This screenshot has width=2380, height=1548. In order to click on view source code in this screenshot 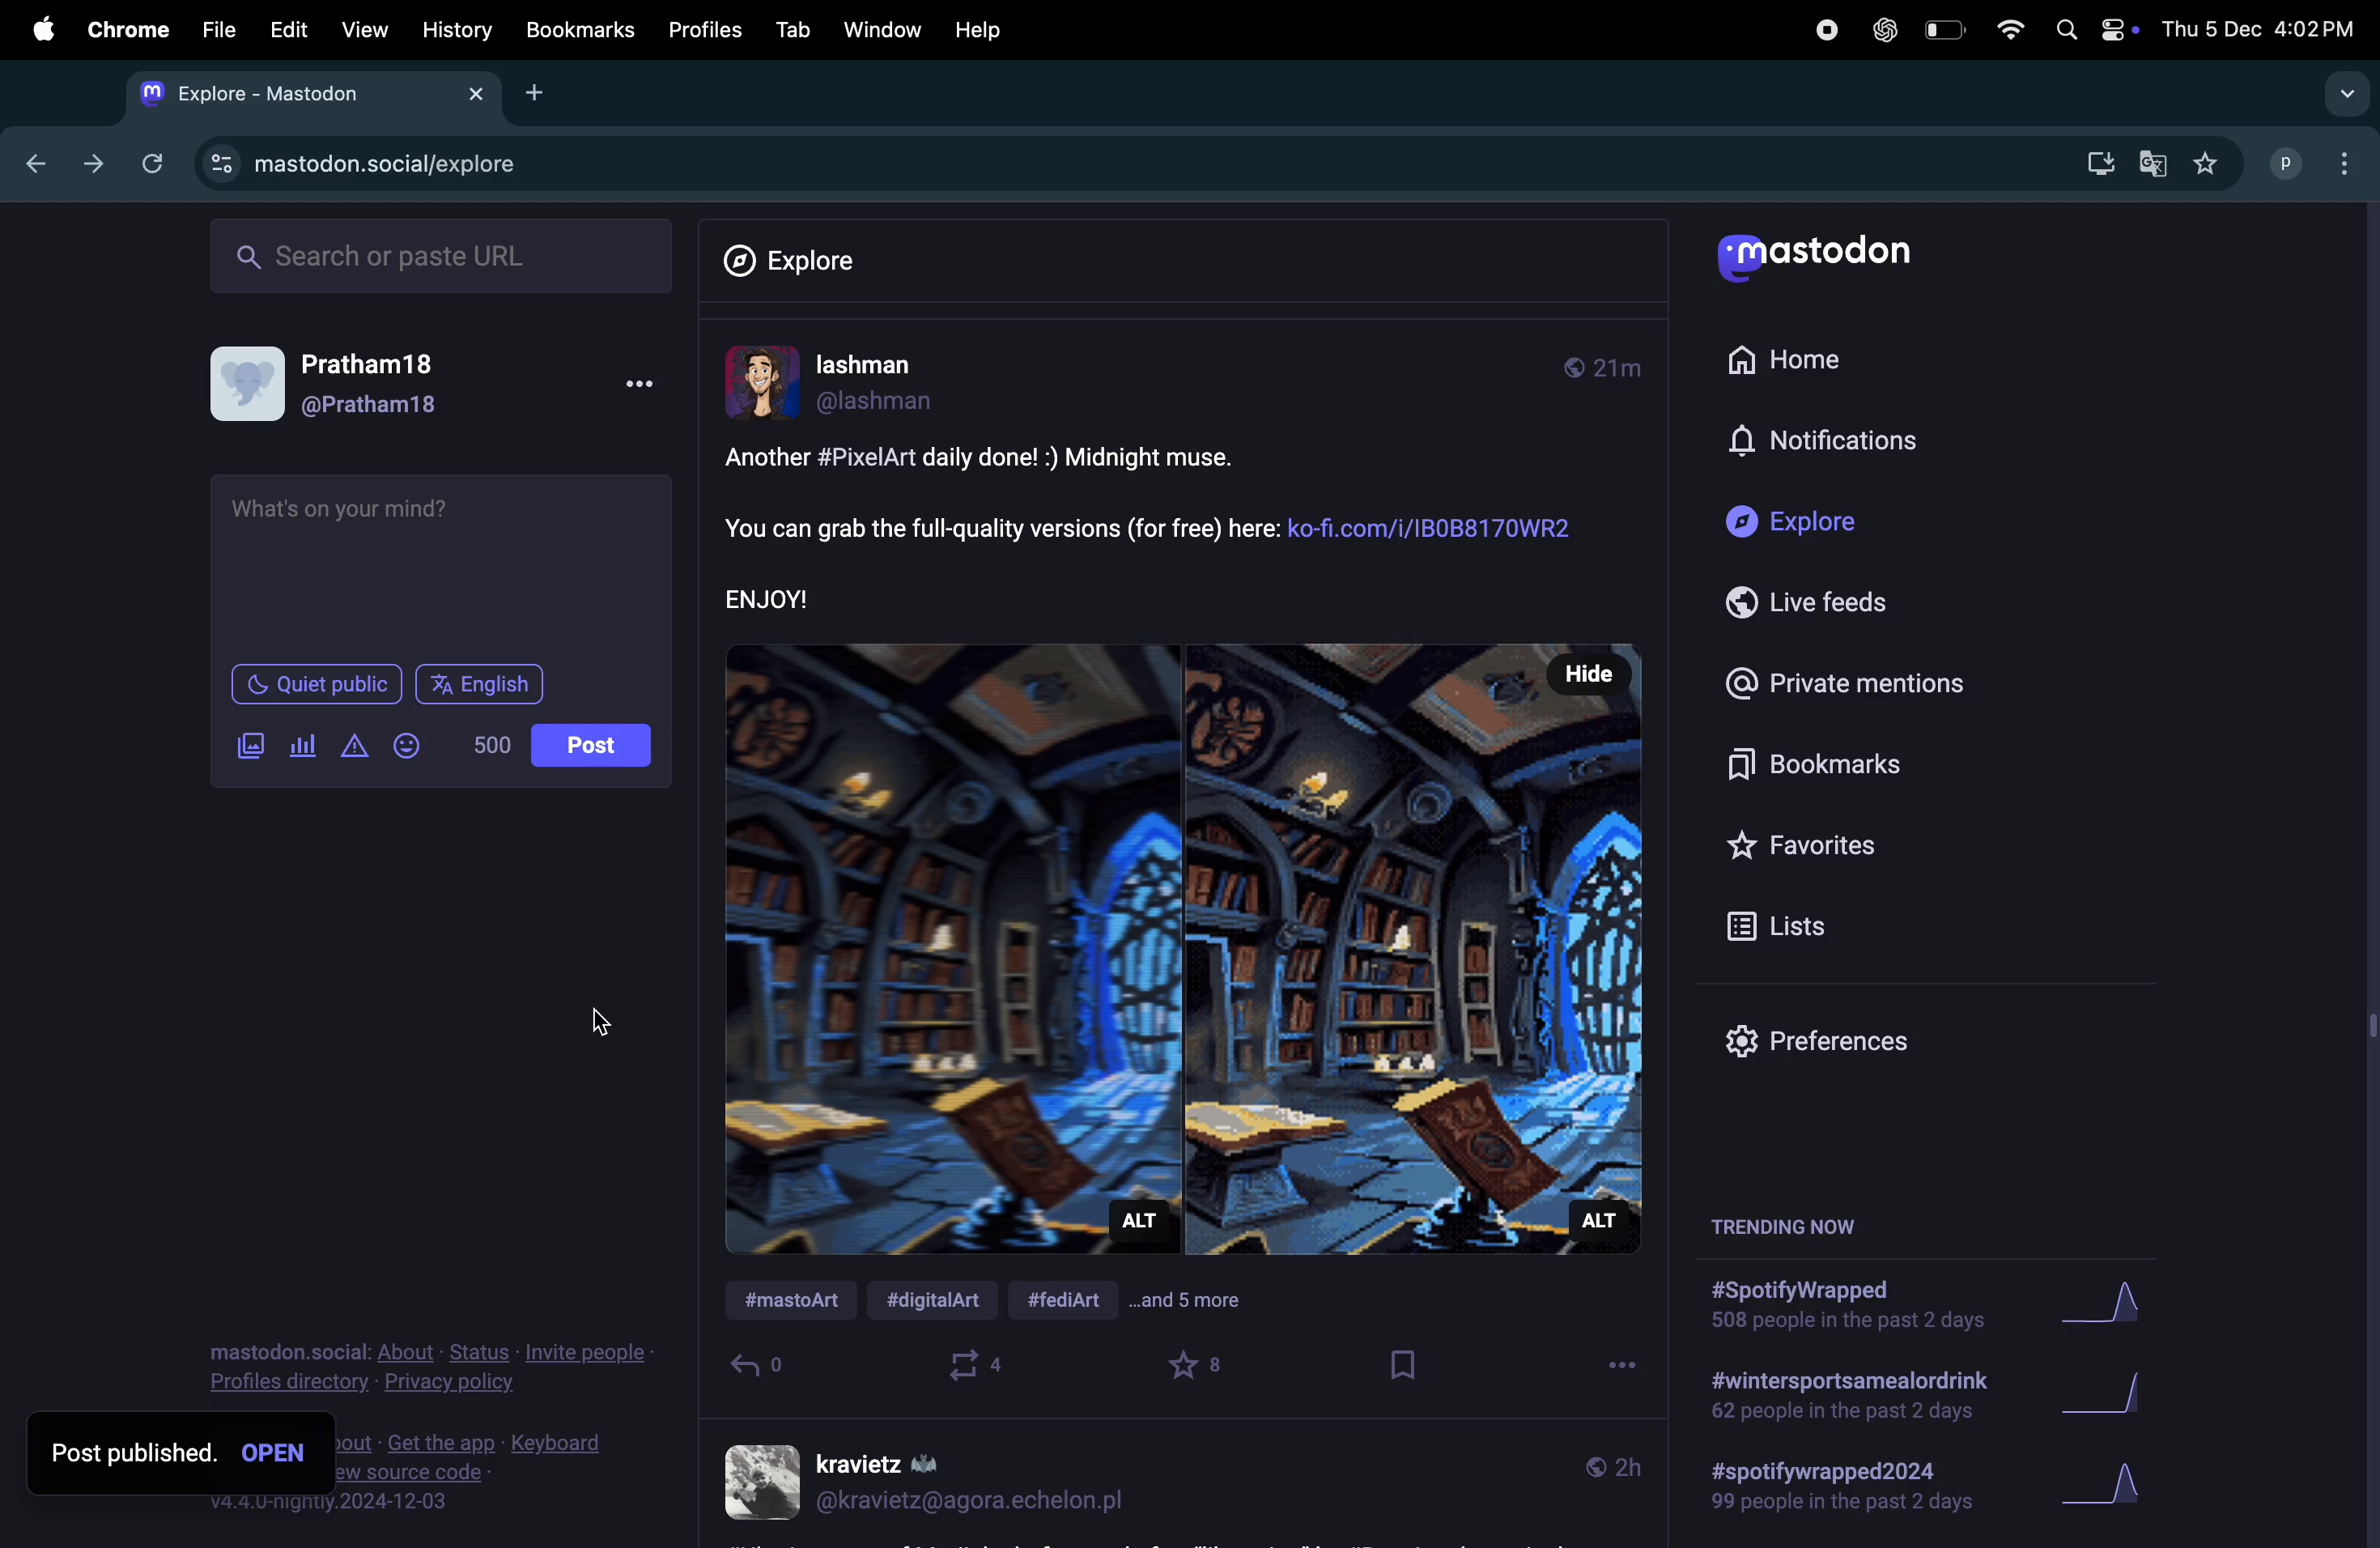, I will do `click(487, 1473)`.